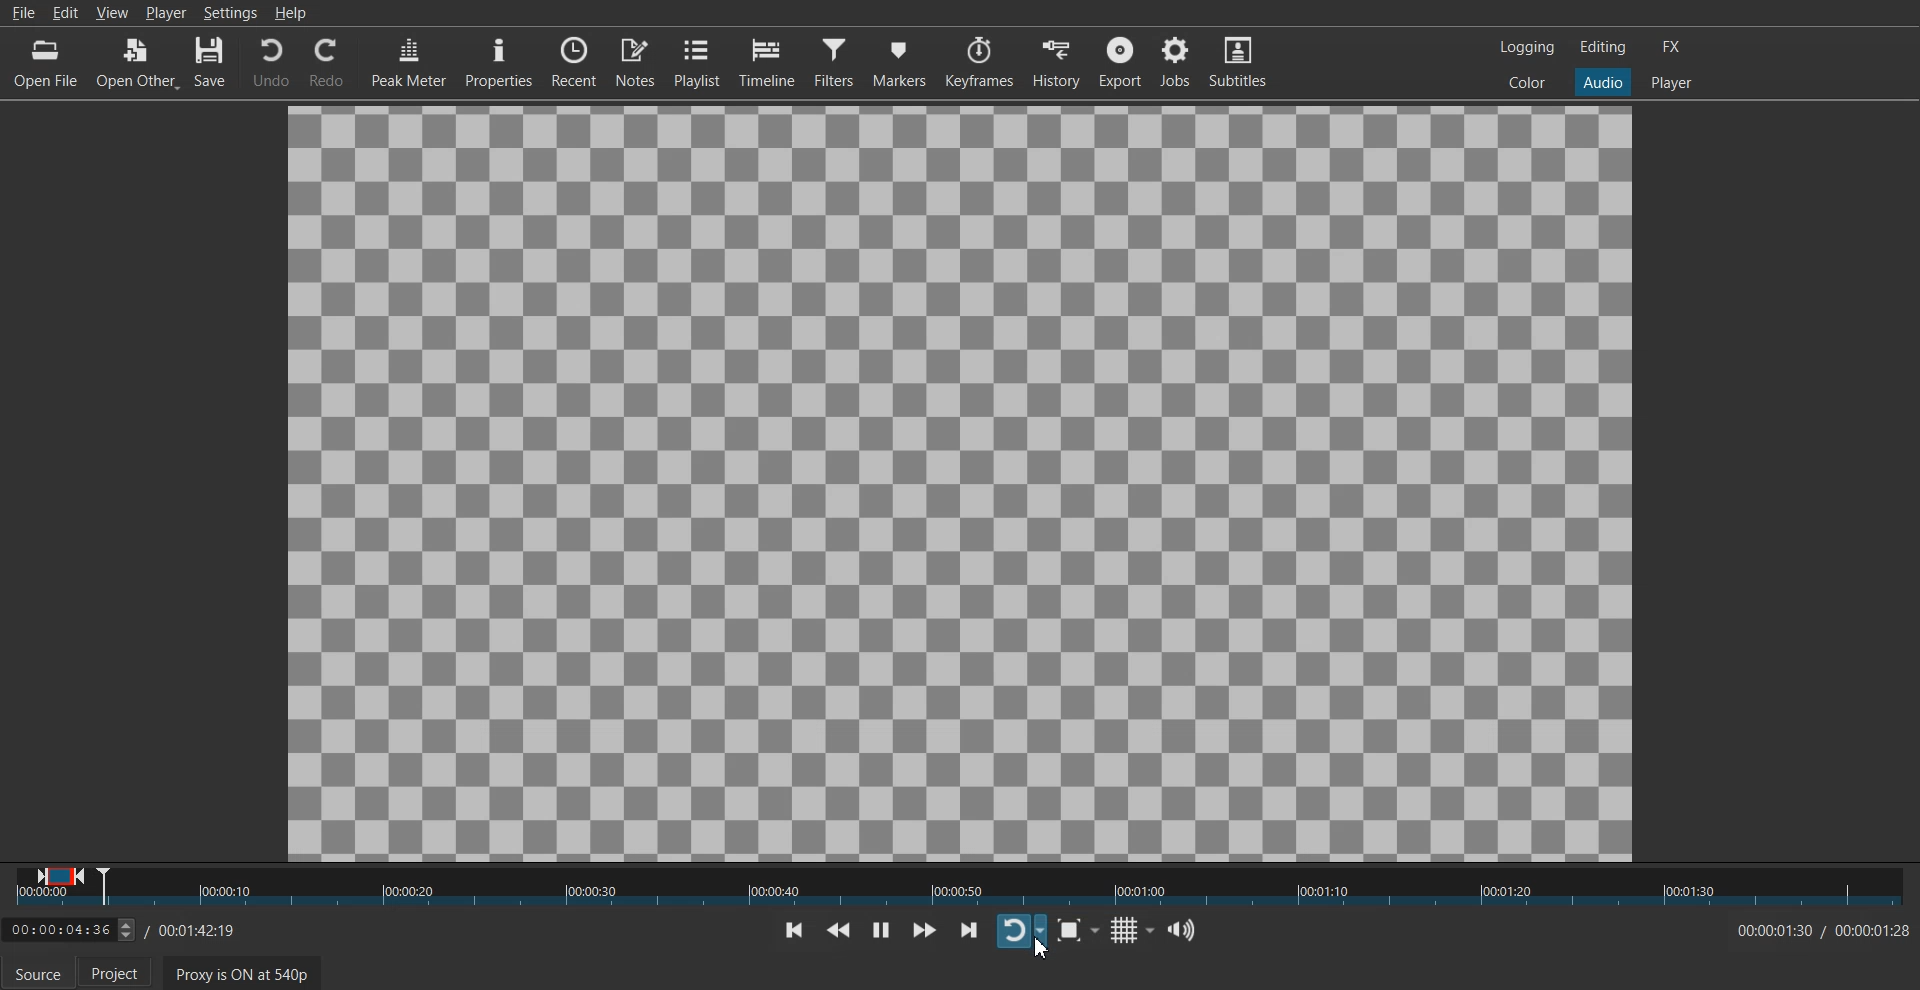 The height and width of the screenshot is (990, 1920). I want to click on Show the volume control, so click(1183, 929).